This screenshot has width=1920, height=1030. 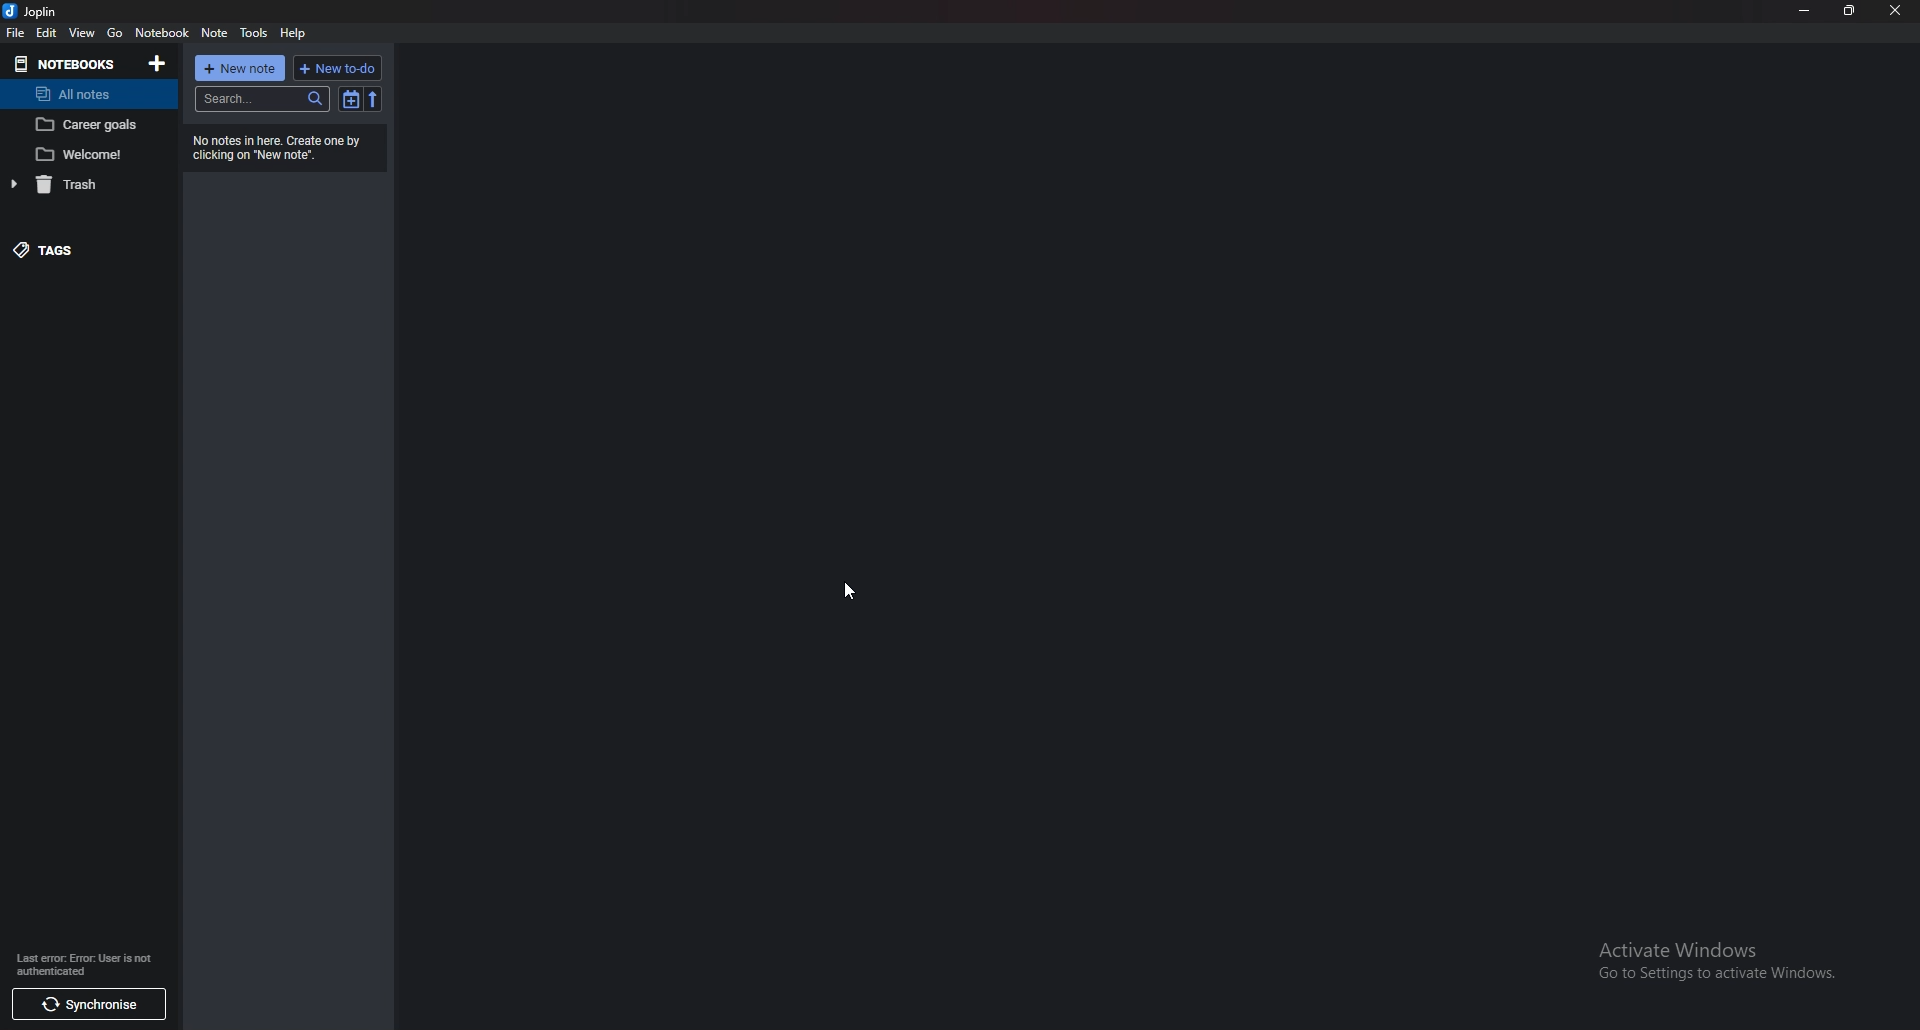 What do you see at coordinates (82, 32) in the screenshot?
I see `view` at bounding box center [82, 32].